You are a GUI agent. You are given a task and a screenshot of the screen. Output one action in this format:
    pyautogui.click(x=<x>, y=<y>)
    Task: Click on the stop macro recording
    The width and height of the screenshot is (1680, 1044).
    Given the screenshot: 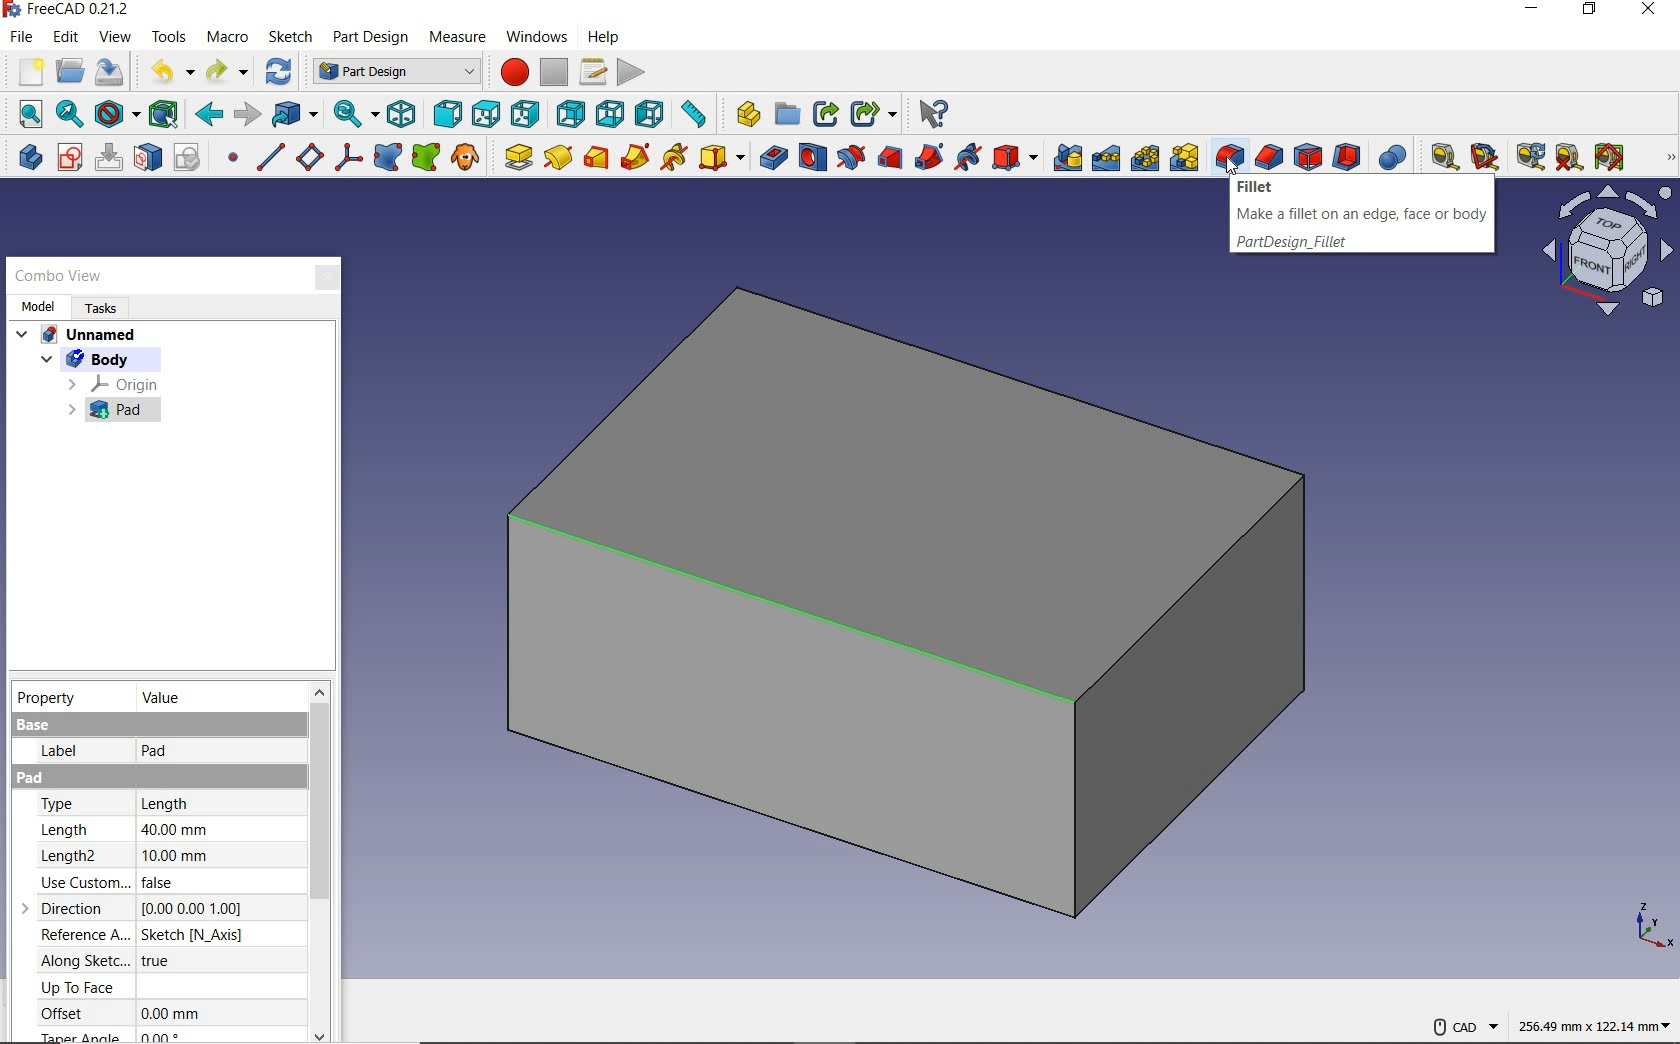 What is the action you would take?
    pyautogui.click(x=556, y=70)
    